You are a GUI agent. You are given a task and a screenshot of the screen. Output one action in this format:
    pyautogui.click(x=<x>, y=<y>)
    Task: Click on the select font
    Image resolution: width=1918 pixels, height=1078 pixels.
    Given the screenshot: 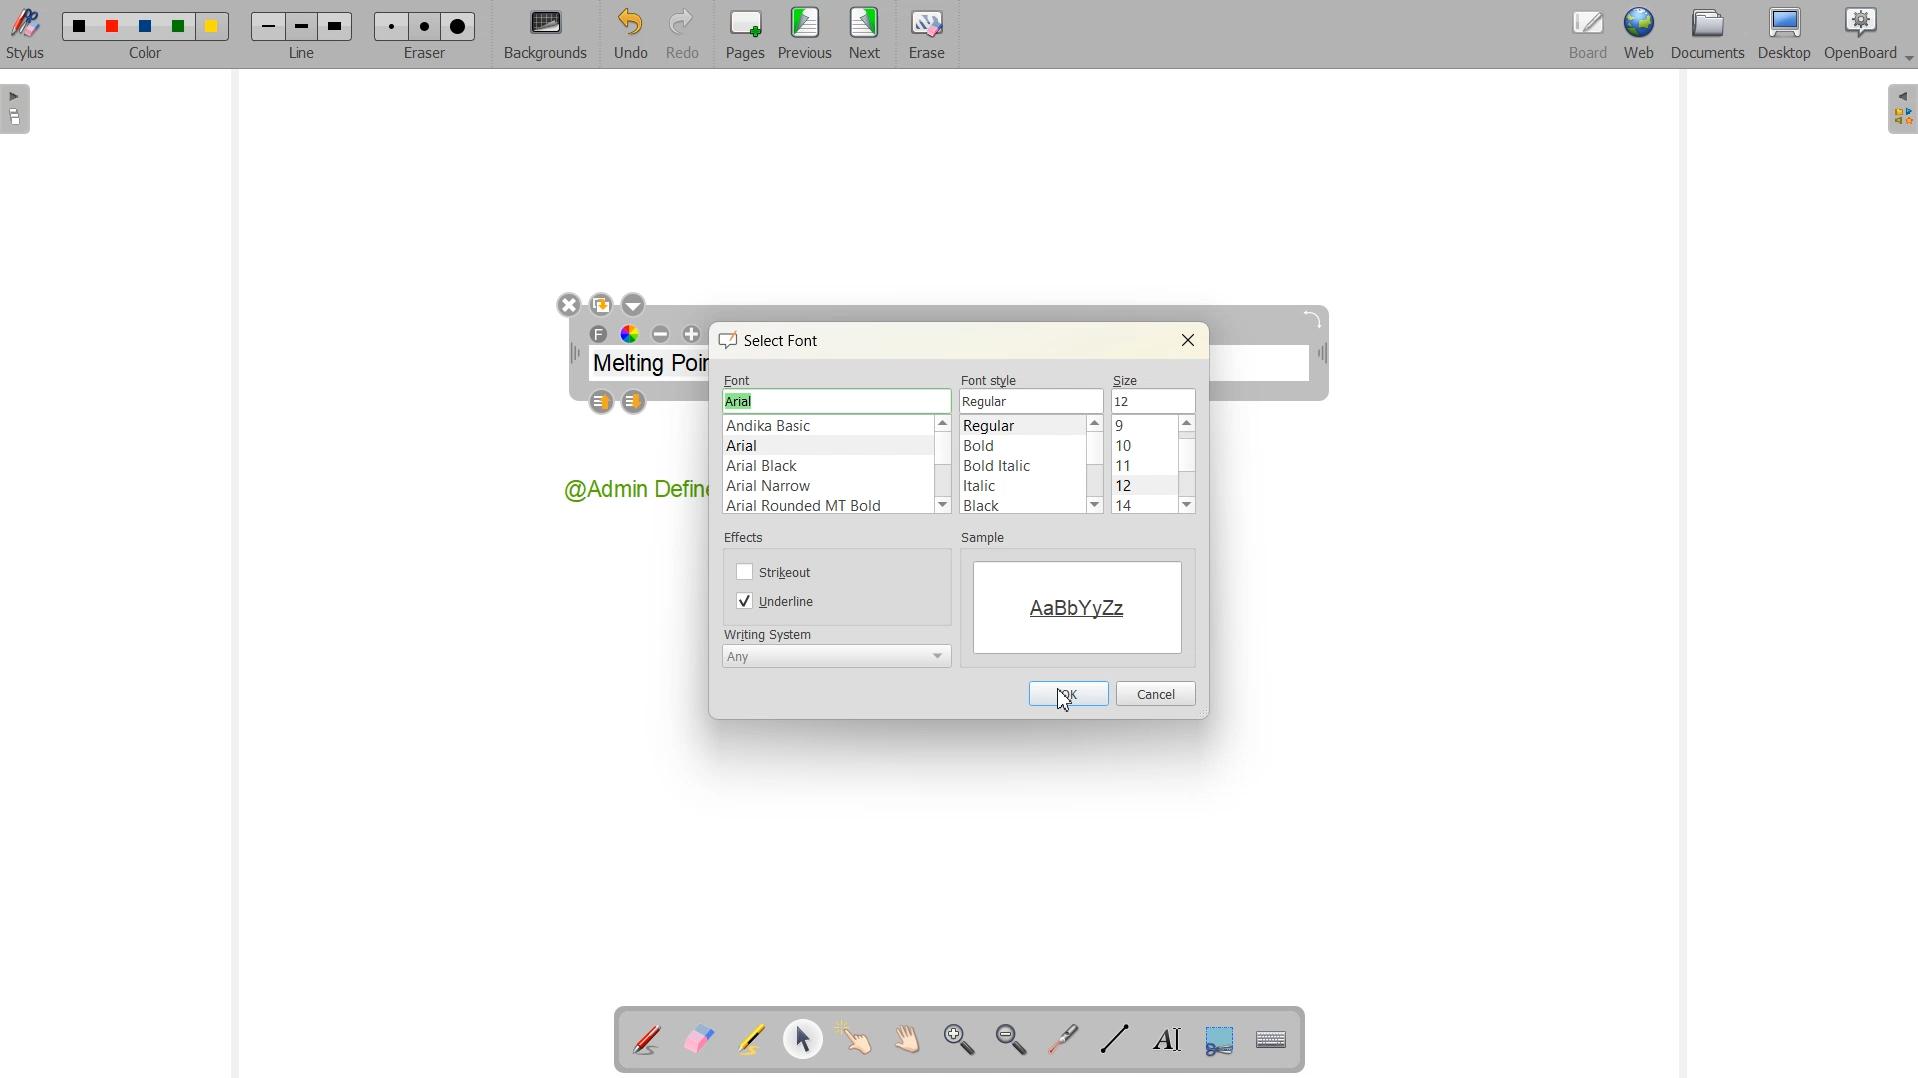 What is the action you would take?
    pyautogui.click(x=778, y=340)
    